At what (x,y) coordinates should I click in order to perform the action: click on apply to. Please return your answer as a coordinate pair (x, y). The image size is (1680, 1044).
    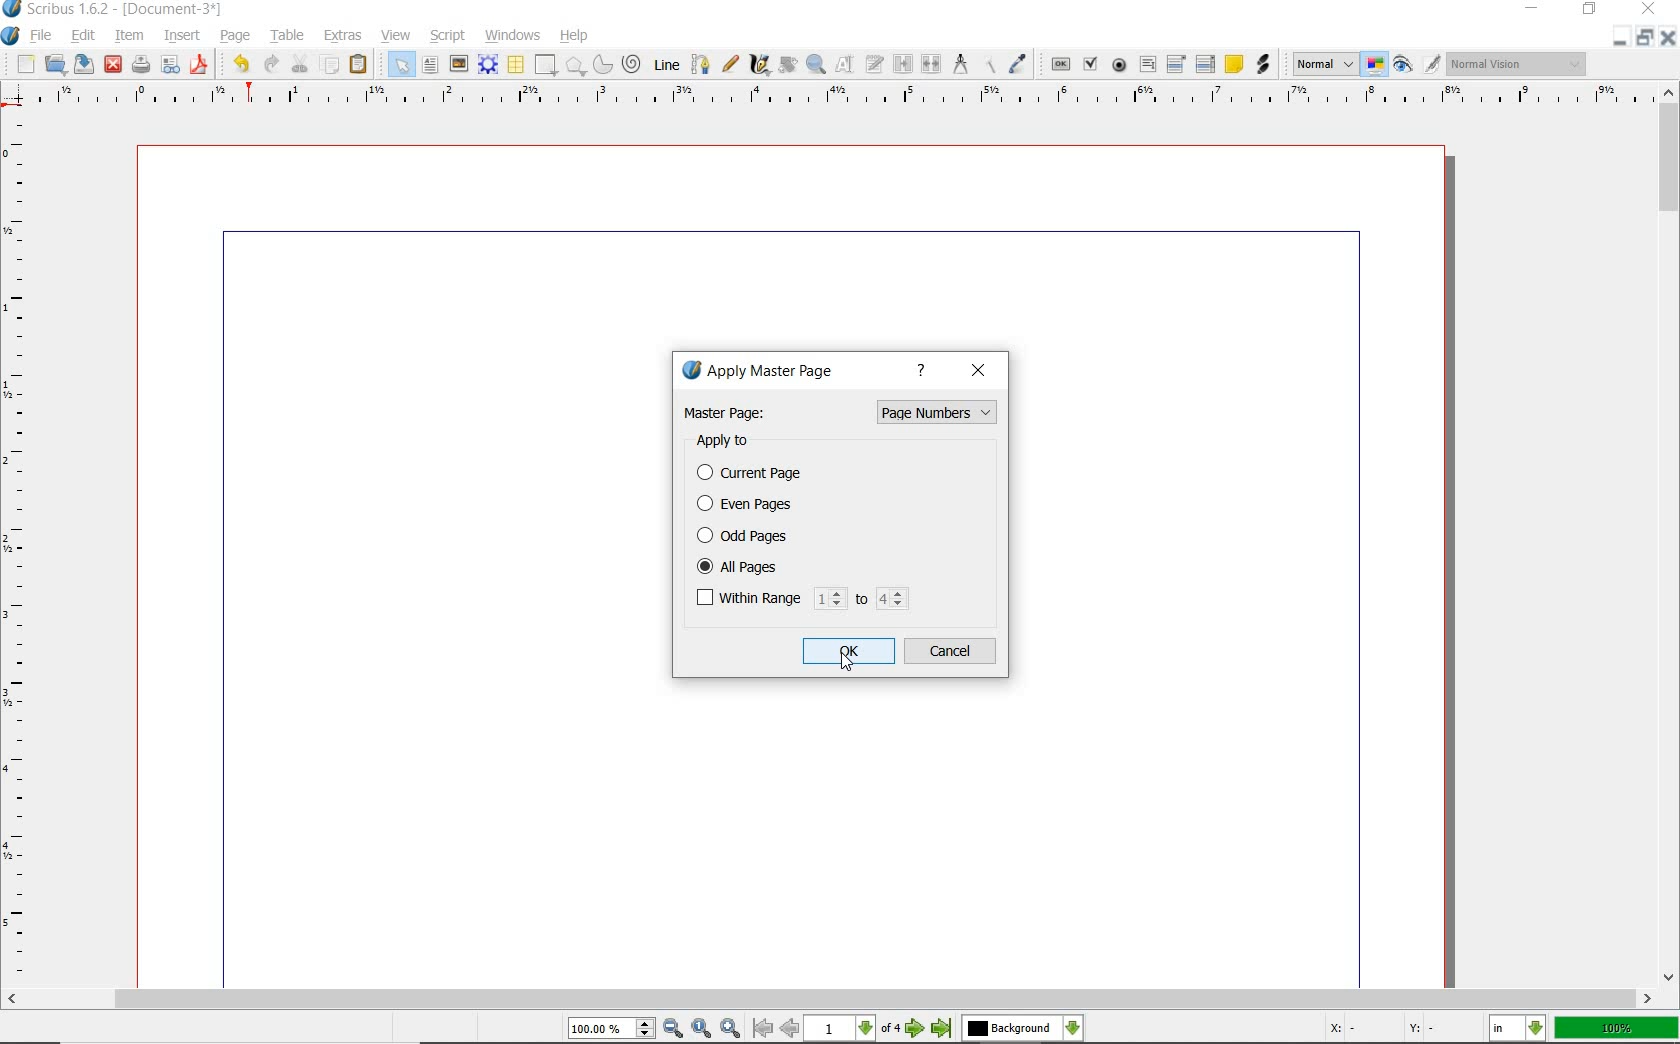
    Looking at the image, I should click on (731, 442).